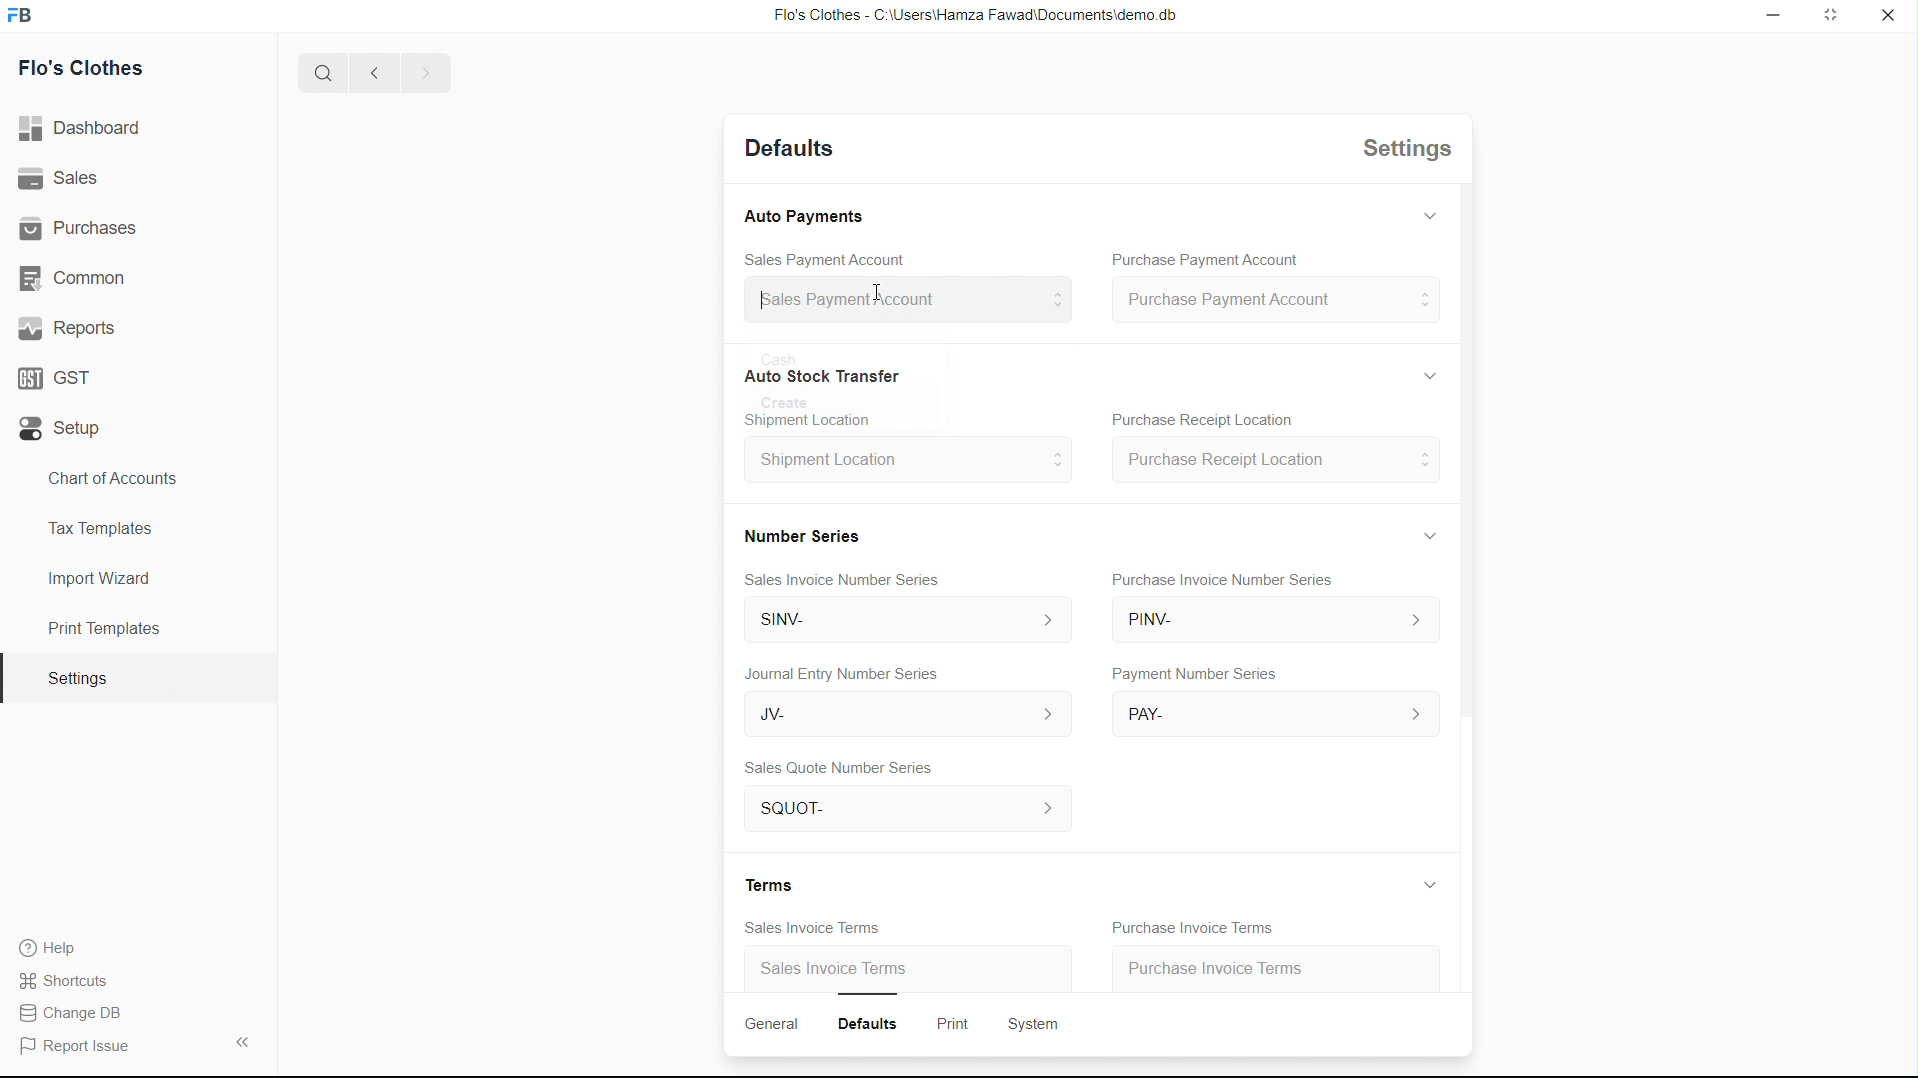  Describe the element at coordinates (832, 970) in the screenshot. I see `Sales Invoice Terms` at that location.